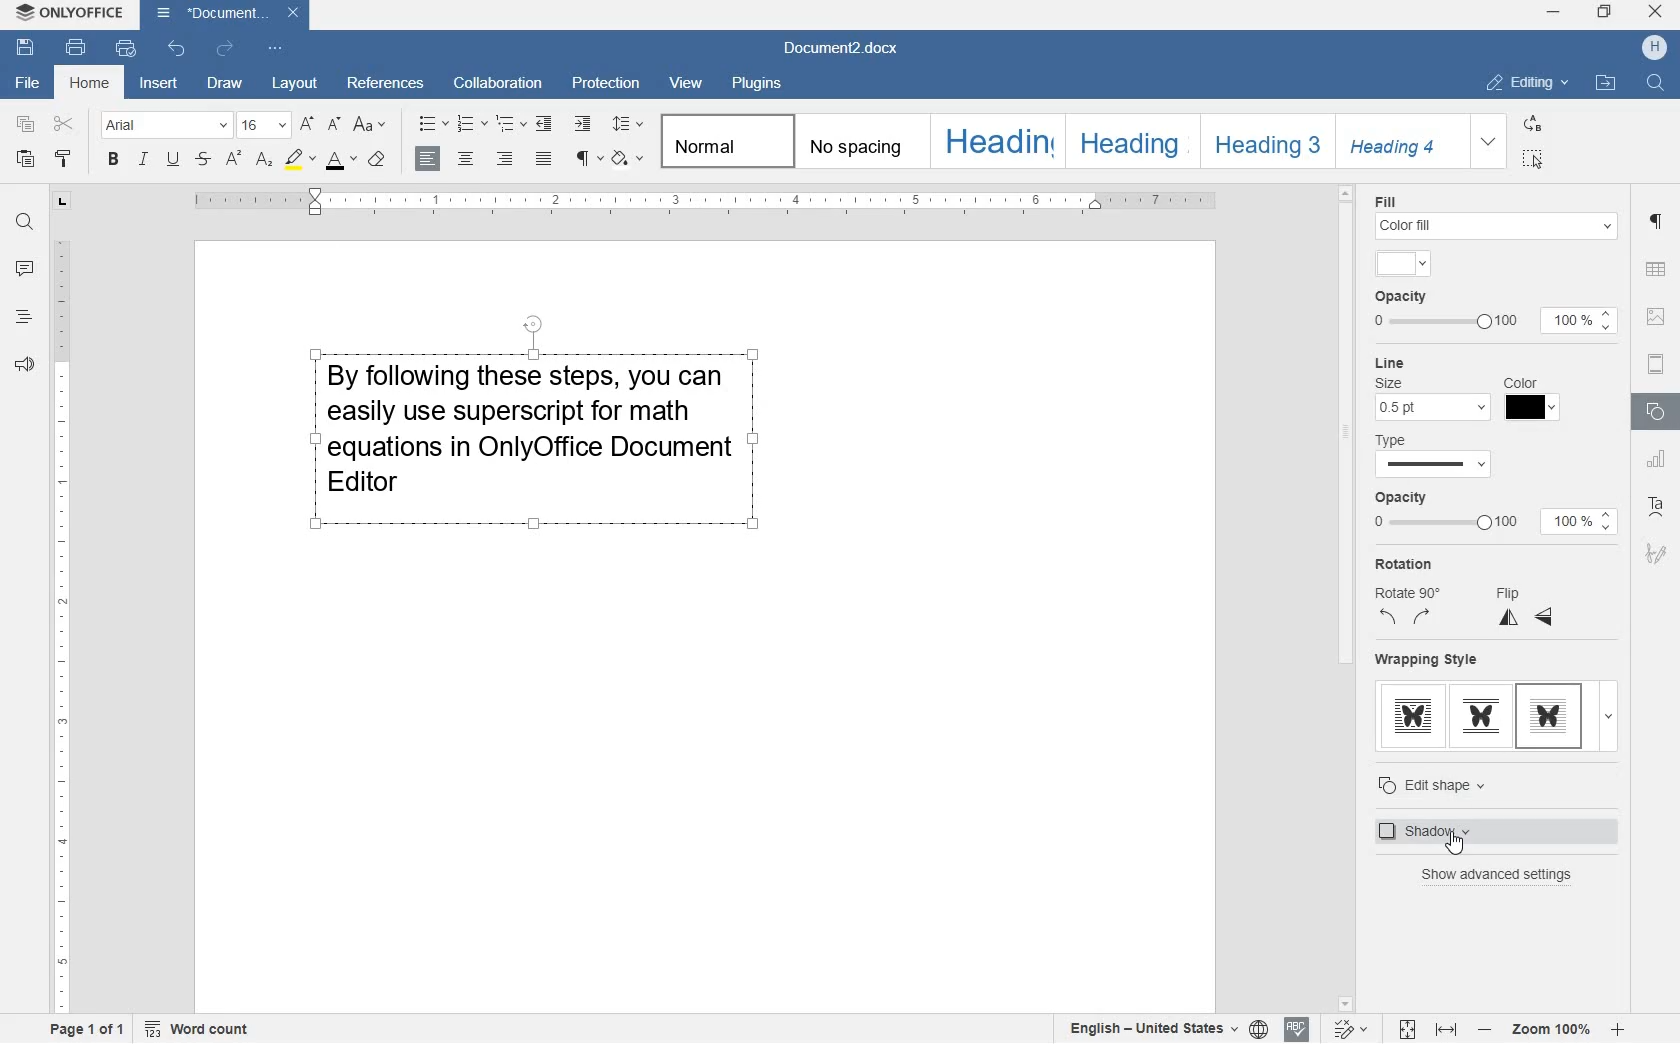 The height and width of the screenshot is (1044, 1680). Describe the element at coordinates (63, 124) in the screenshot. I see `cut` at that location.